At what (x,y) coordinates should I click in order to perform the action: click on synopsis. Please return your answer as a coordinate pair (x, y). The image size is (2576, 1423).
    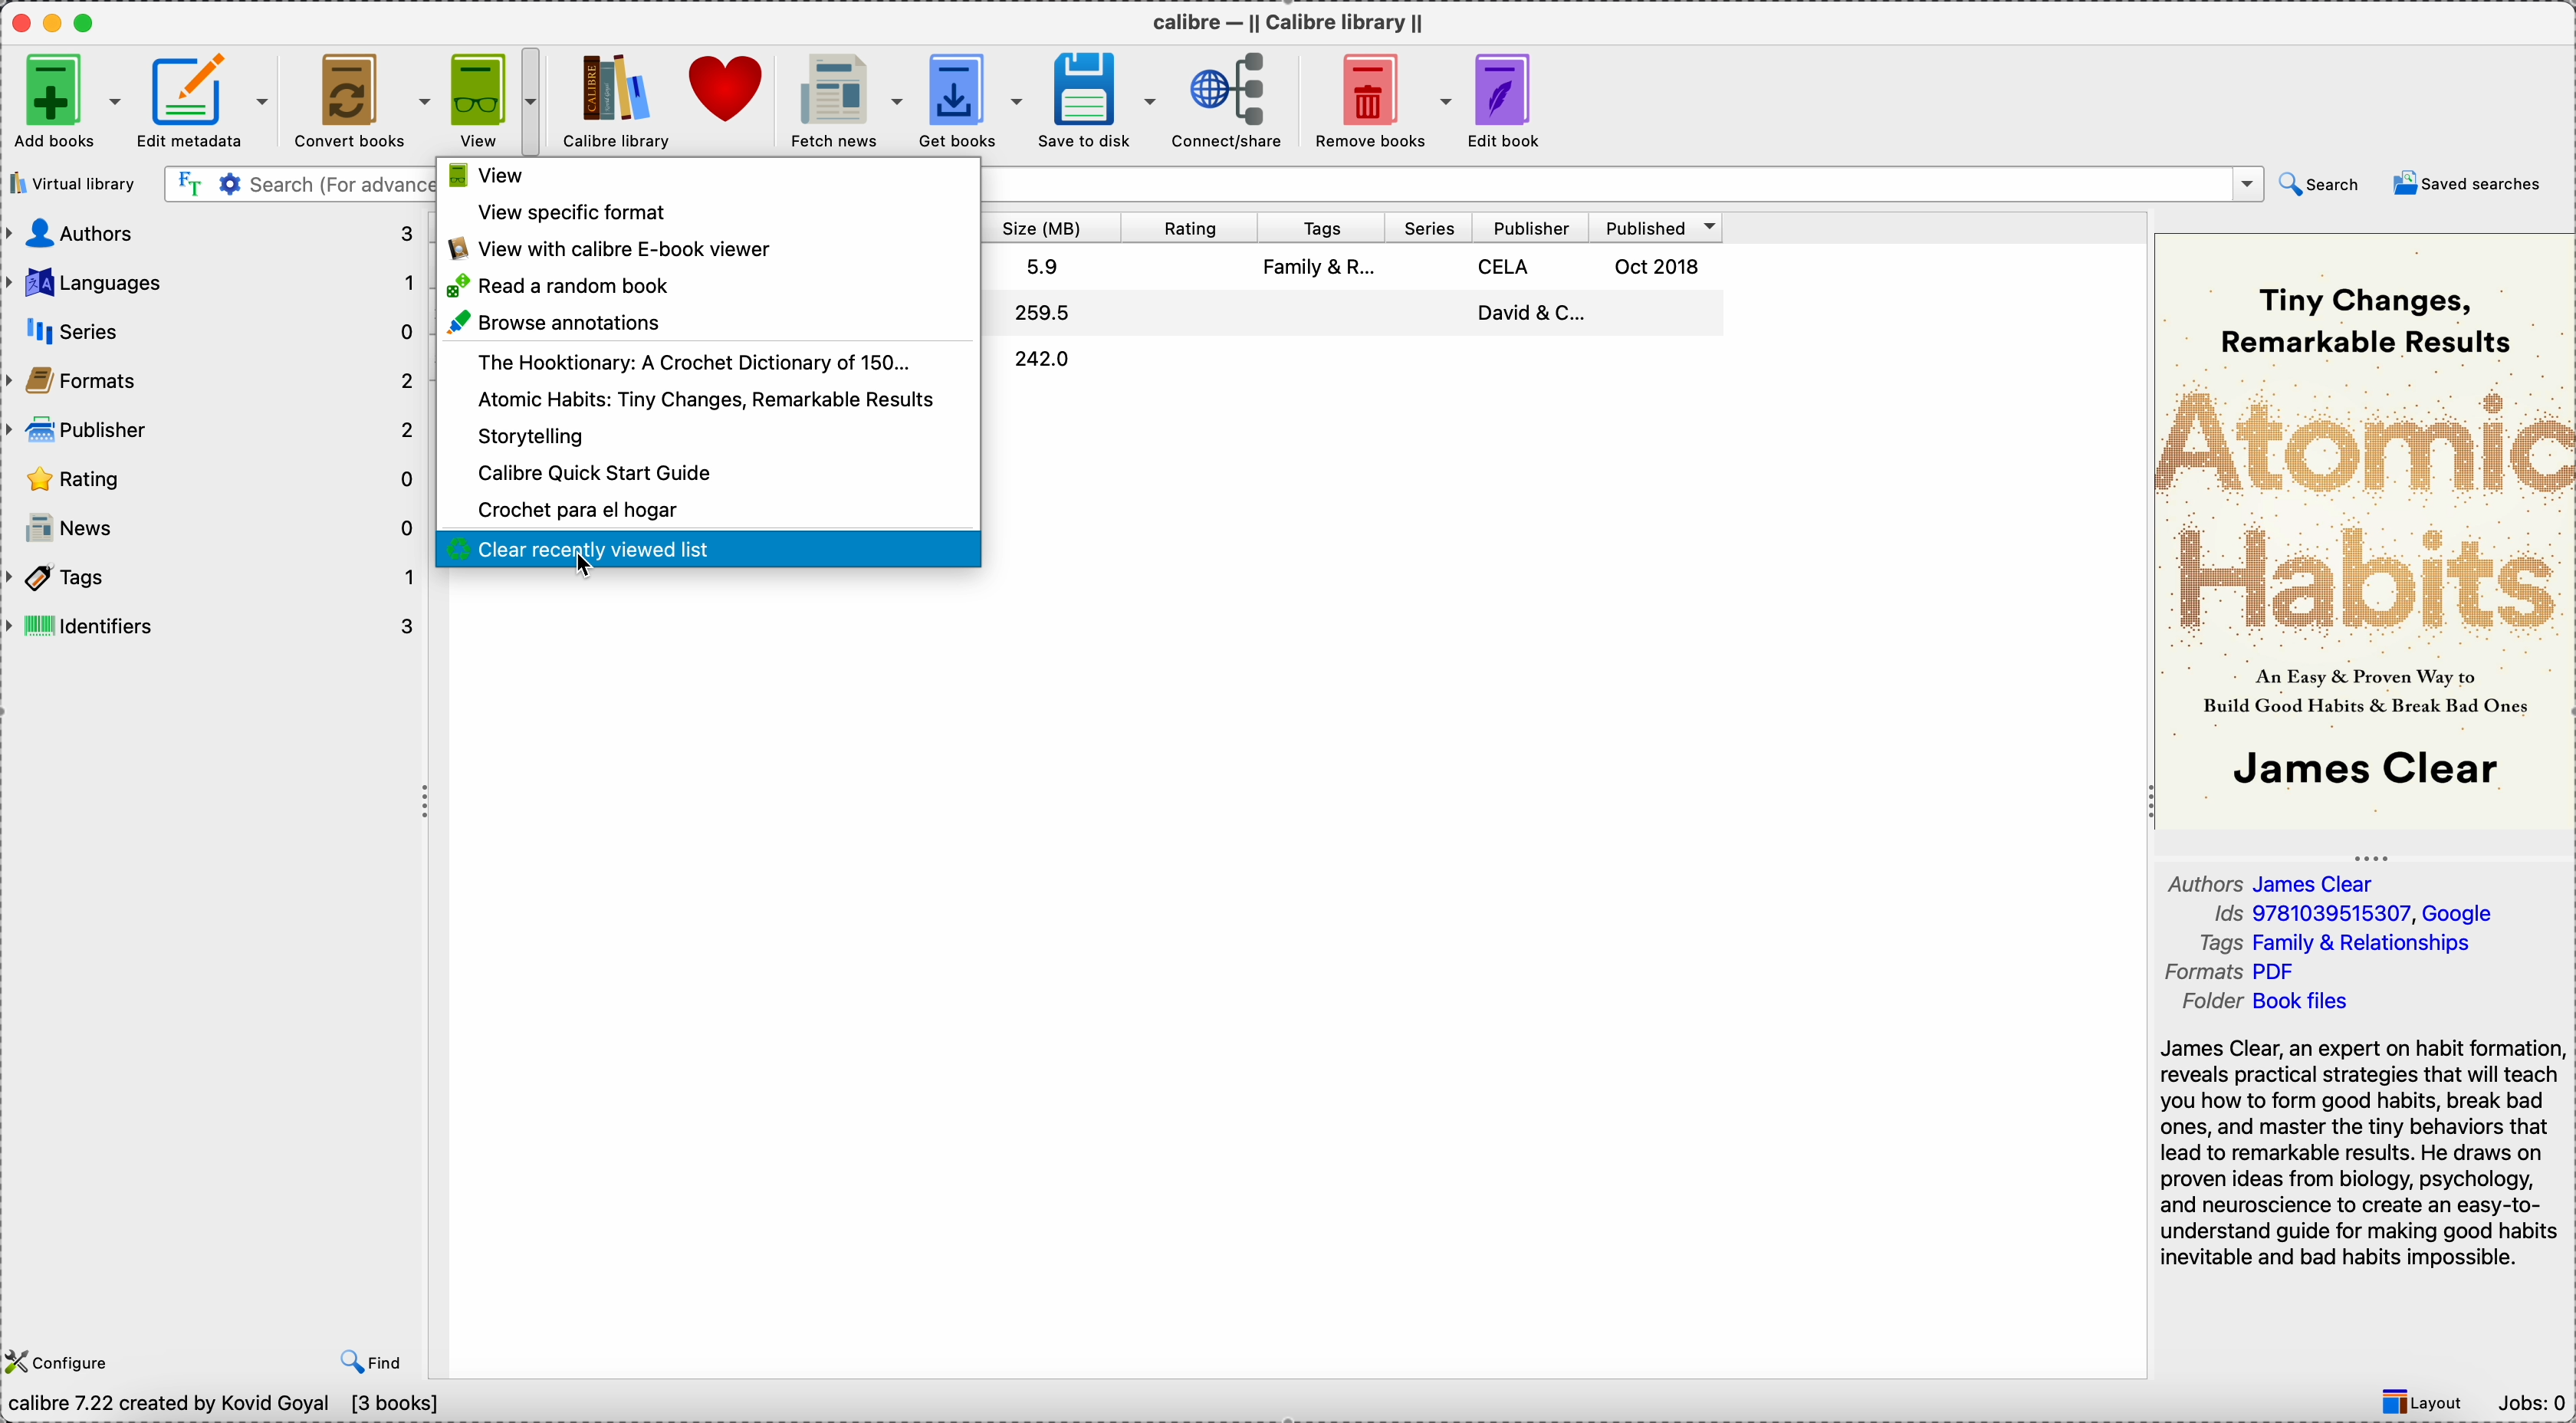
    Looking at the image, I should click on (2363, 1158).